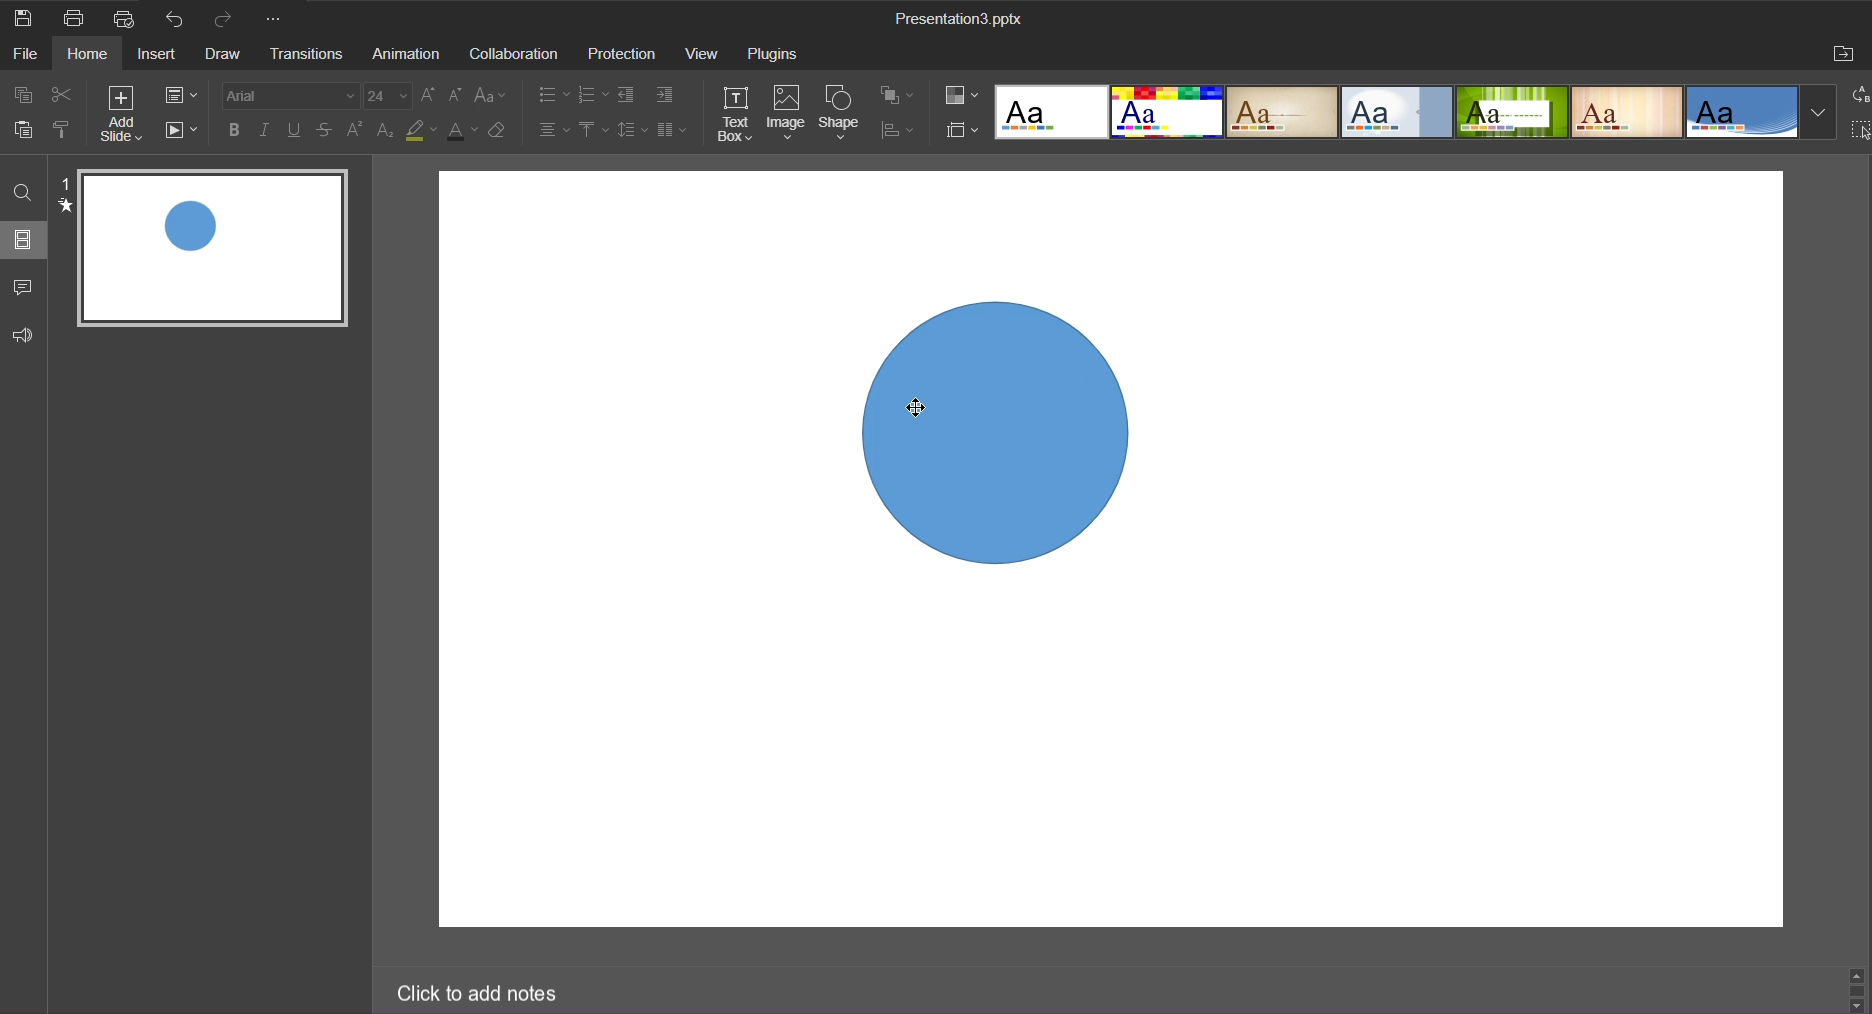 This screenshot has height=1014, width=1872. I want to click on Comments, so click(25, 283).